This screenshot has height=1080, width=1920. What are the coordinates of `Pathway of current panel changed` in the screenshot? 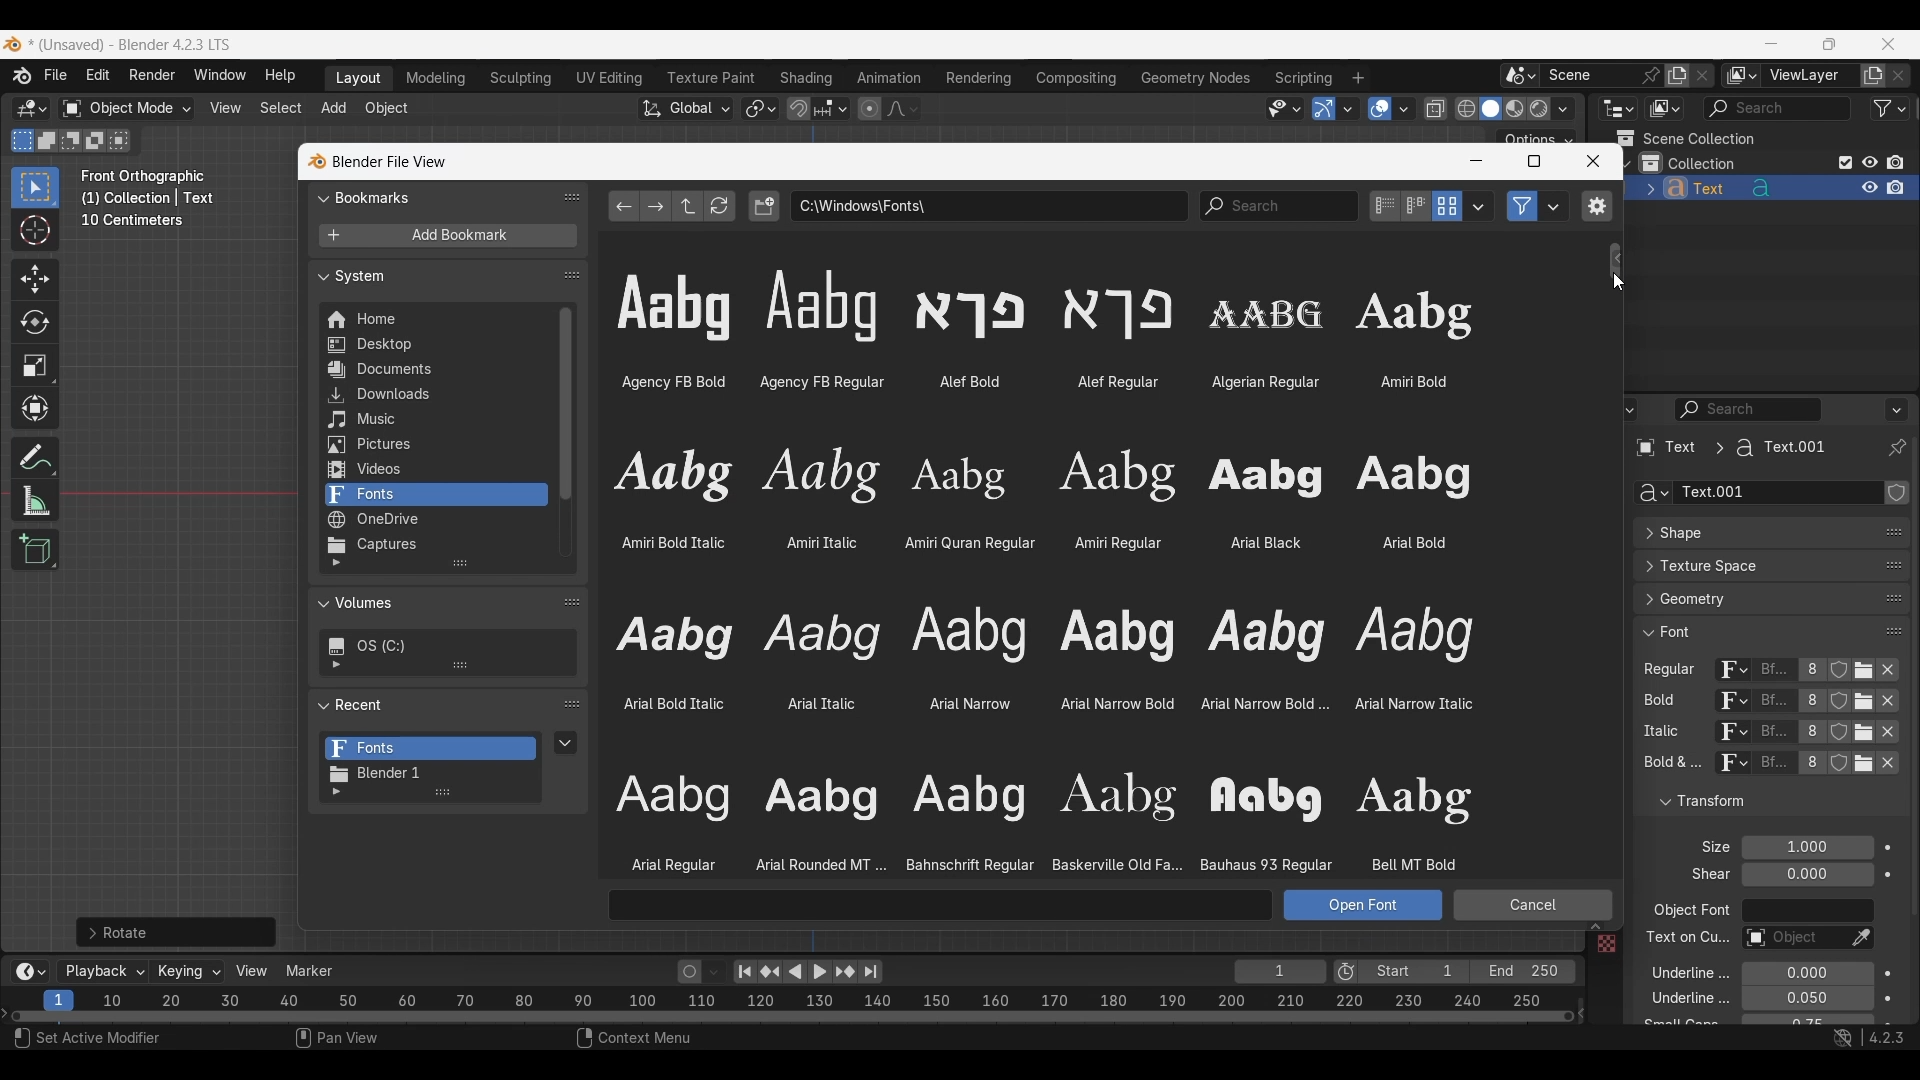 It's located at (1729, 448).